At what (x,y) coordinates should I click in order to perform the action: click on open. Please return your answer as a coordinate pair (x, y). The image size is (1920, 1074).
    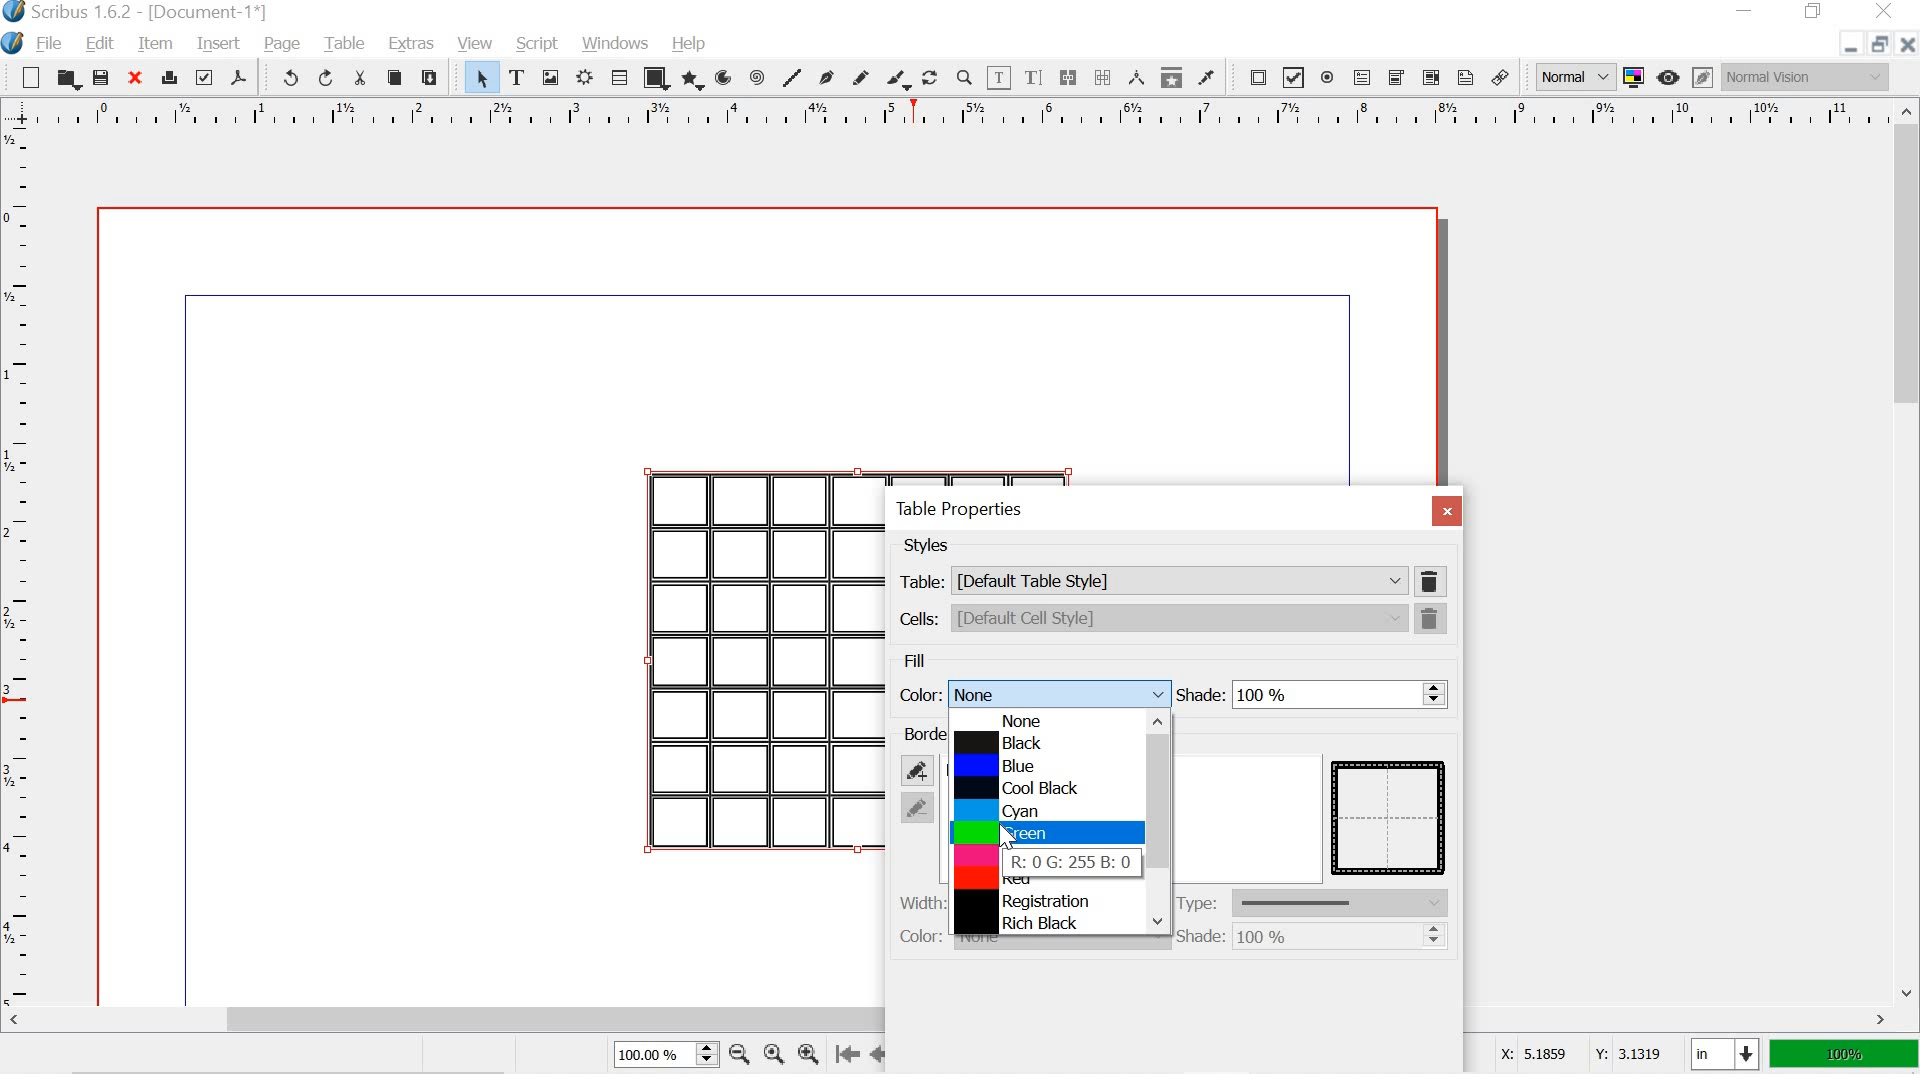
    Looking at the image, I should click on (67, 79).